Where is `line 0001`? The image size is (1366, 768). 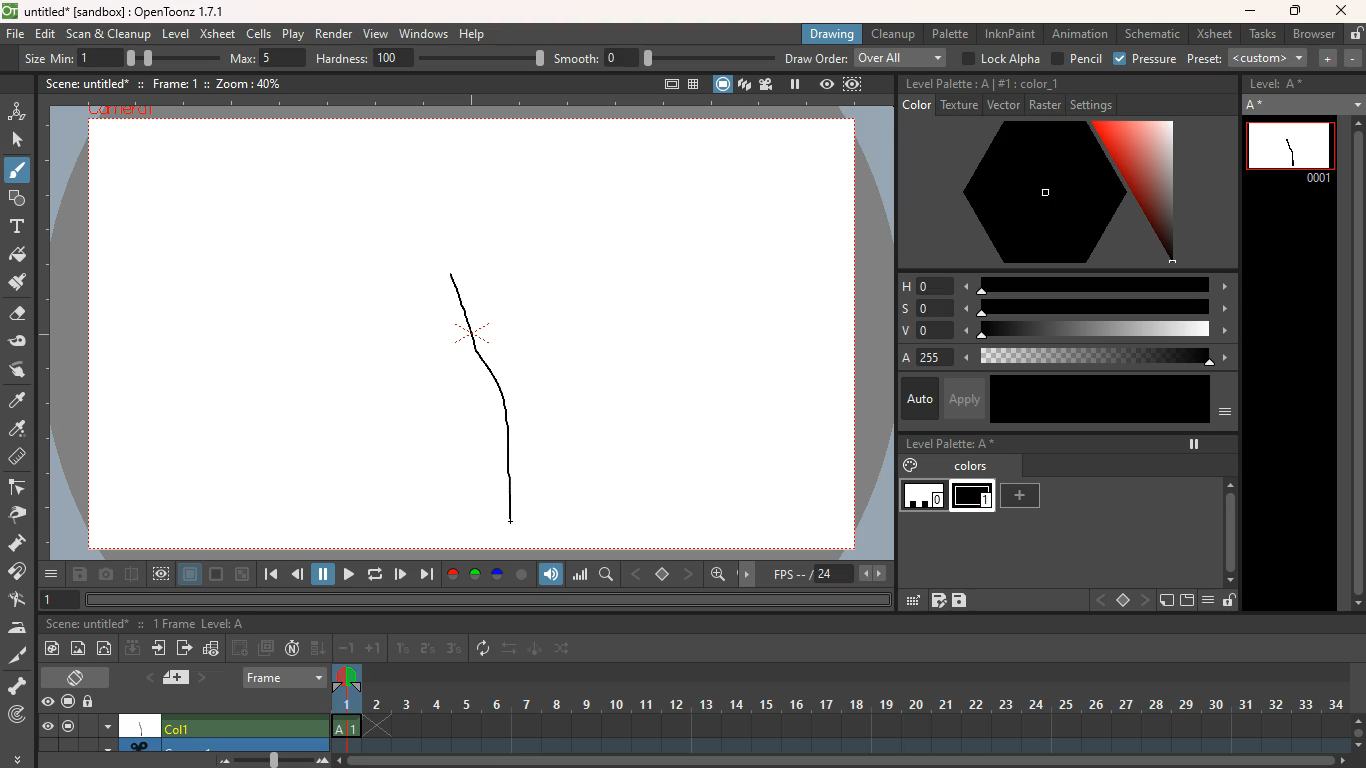 line 0001 is located at coordinates (1289, 149).